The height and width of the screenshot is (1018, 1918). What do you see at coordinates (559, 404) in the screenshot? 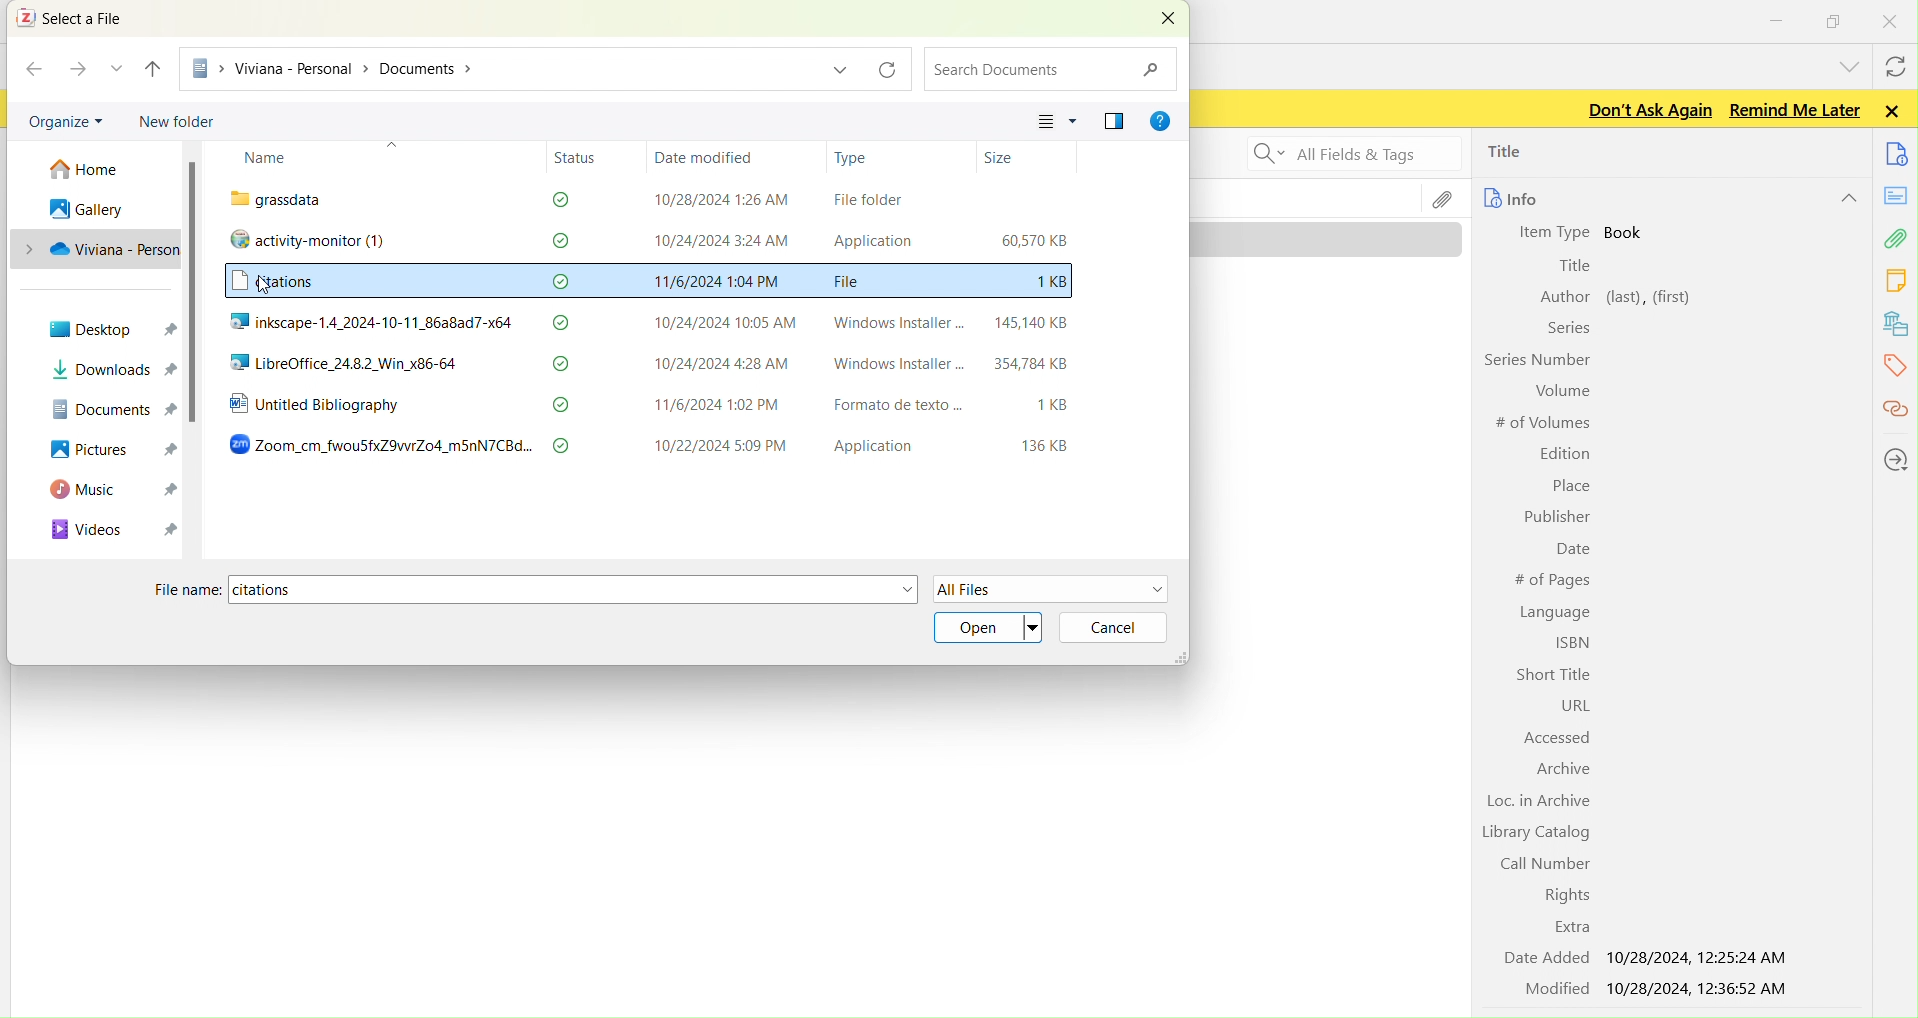
I see `check` at bounding box center [559, 404].